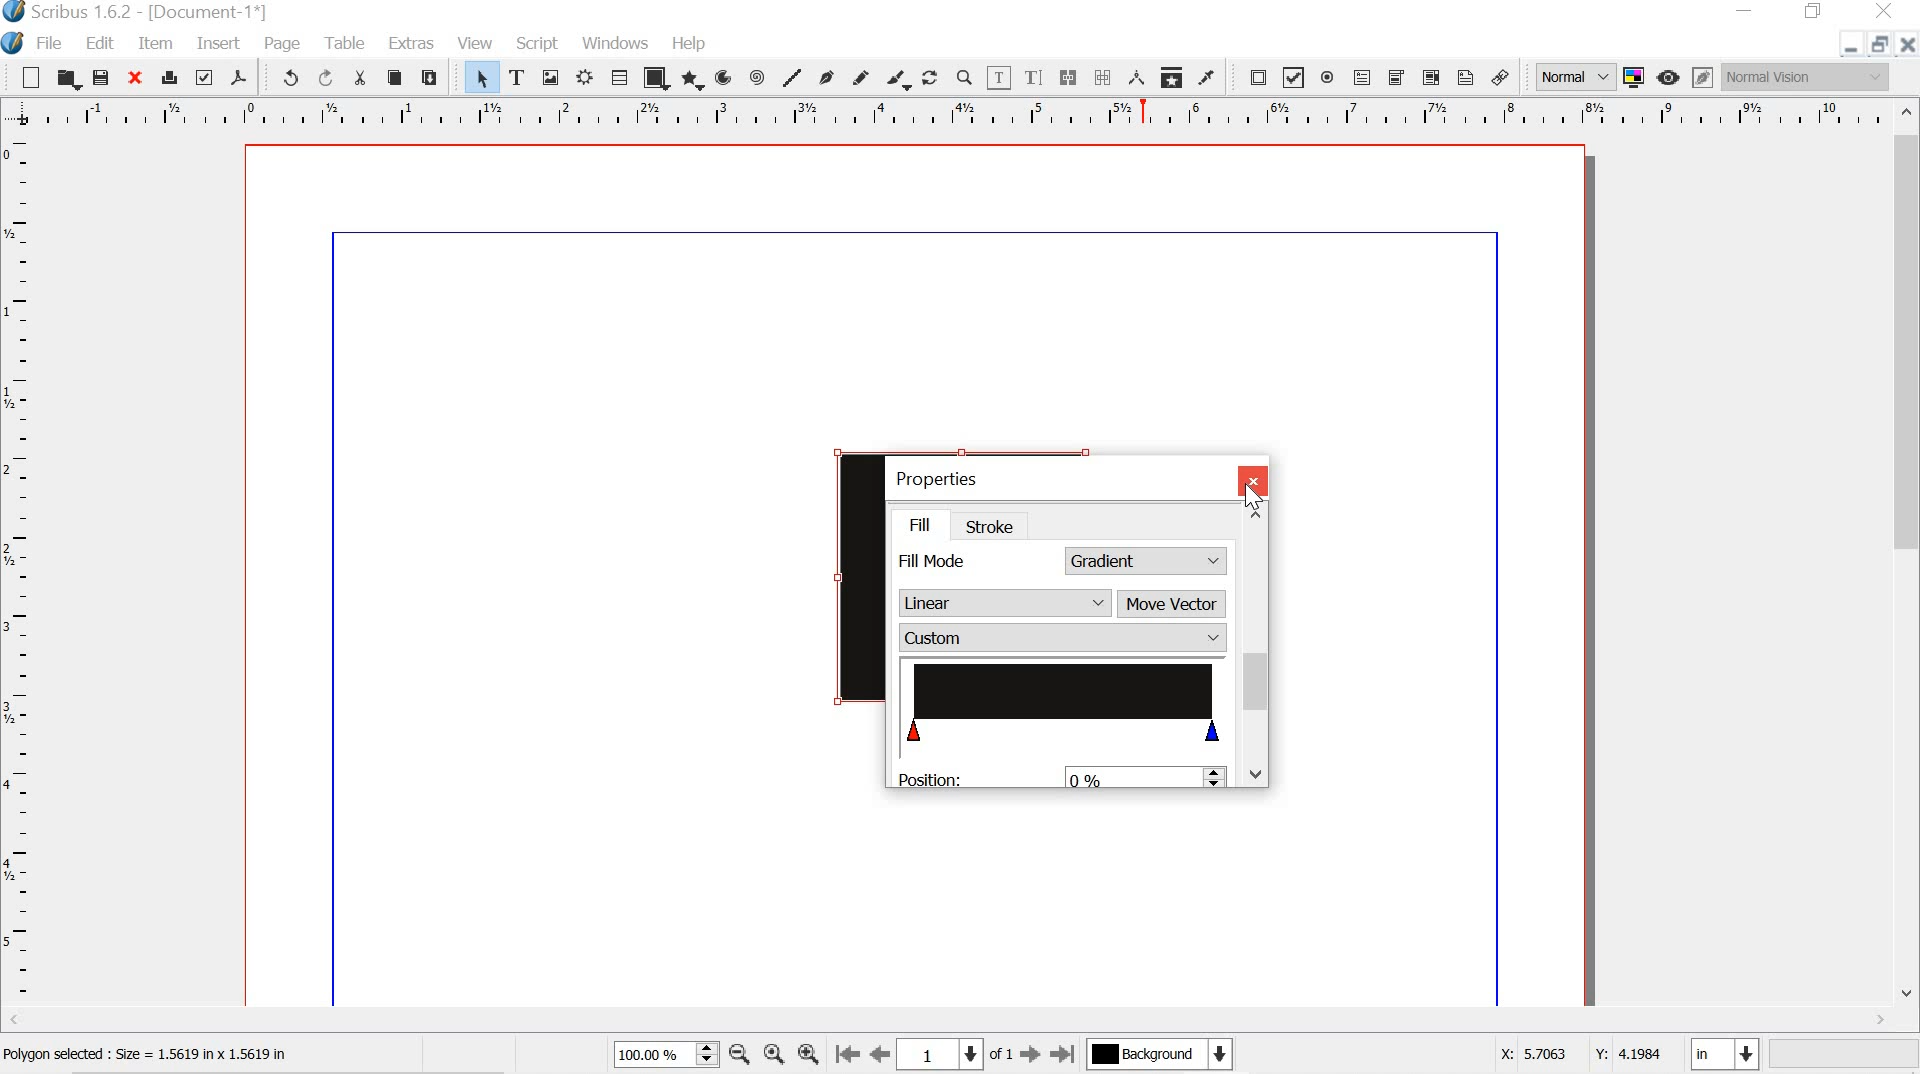 The width and height of the screenshot is (1920, 1074). Describe the element at coordinates (1633, 78) in the screenshot. I see `toggle color management system` at that location.